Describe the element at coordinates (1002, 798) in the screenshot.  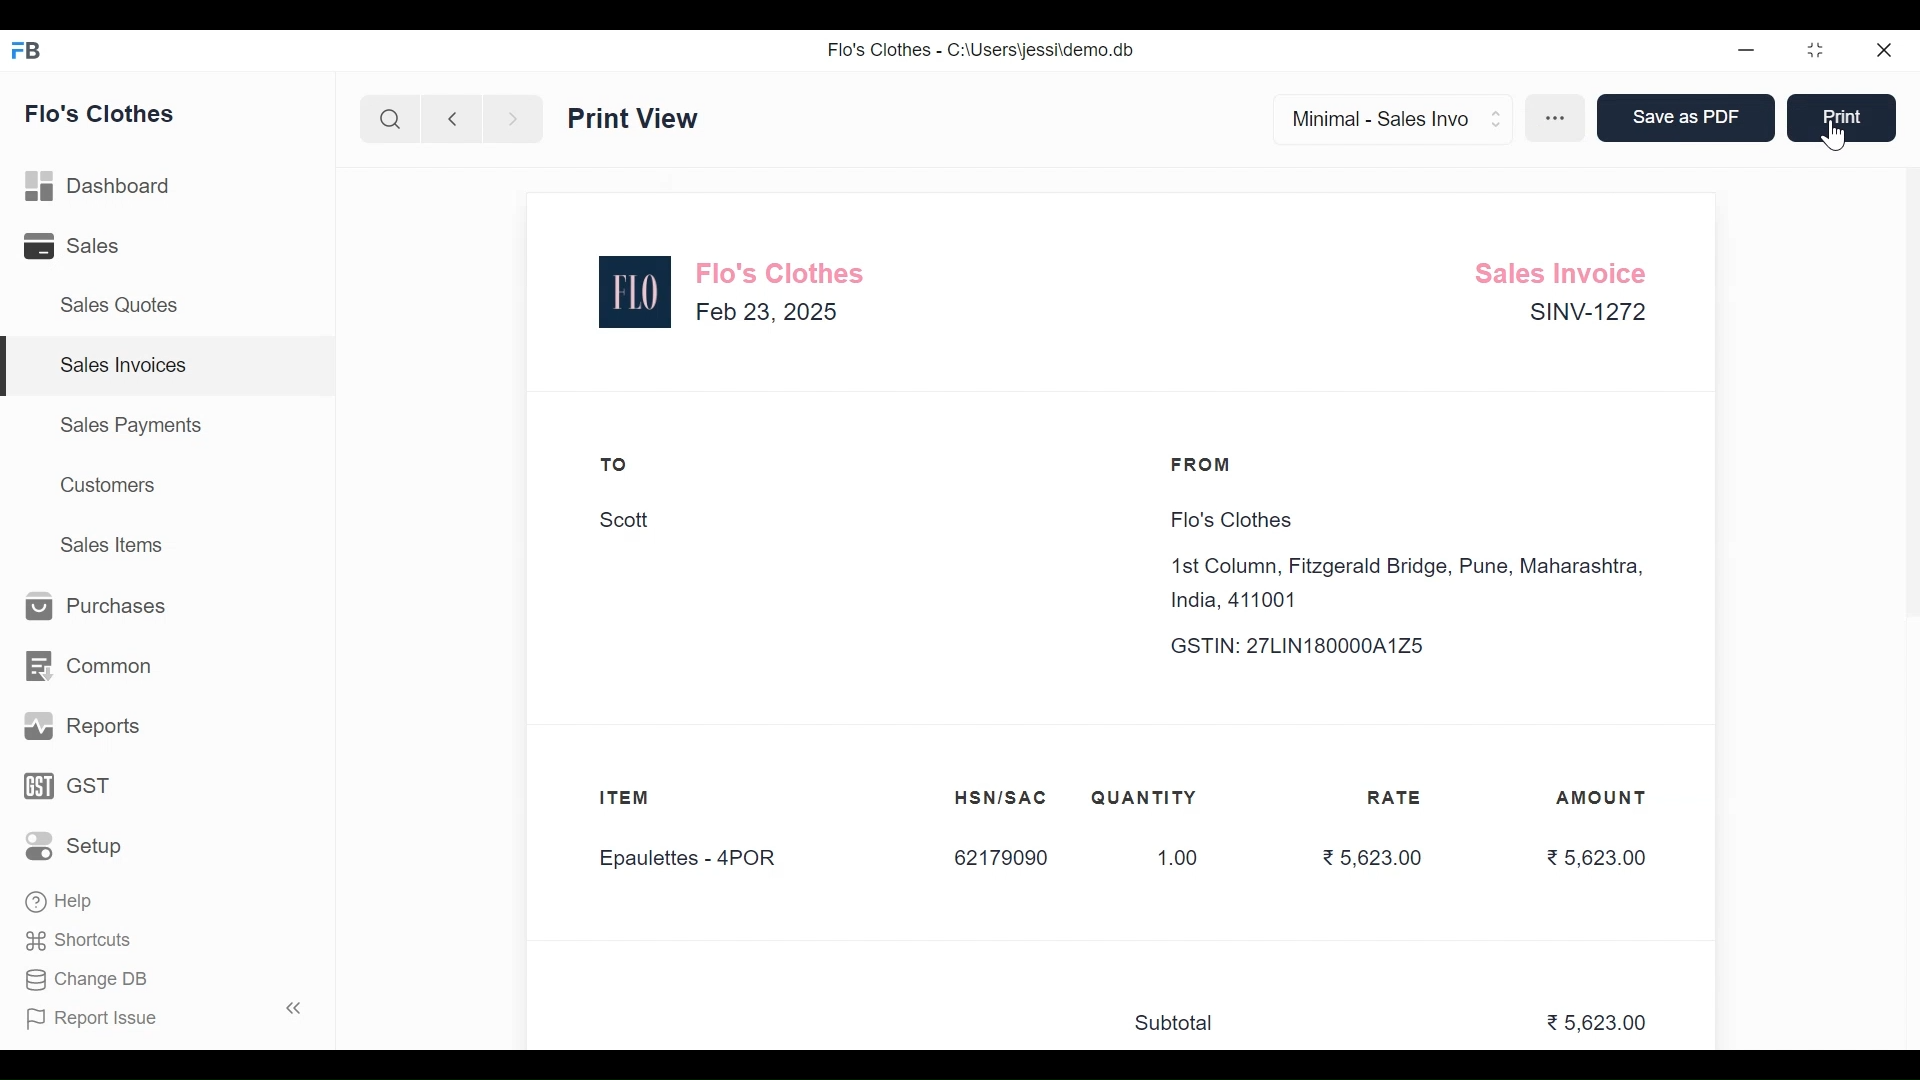
I see `HSN/SAC` at that location.